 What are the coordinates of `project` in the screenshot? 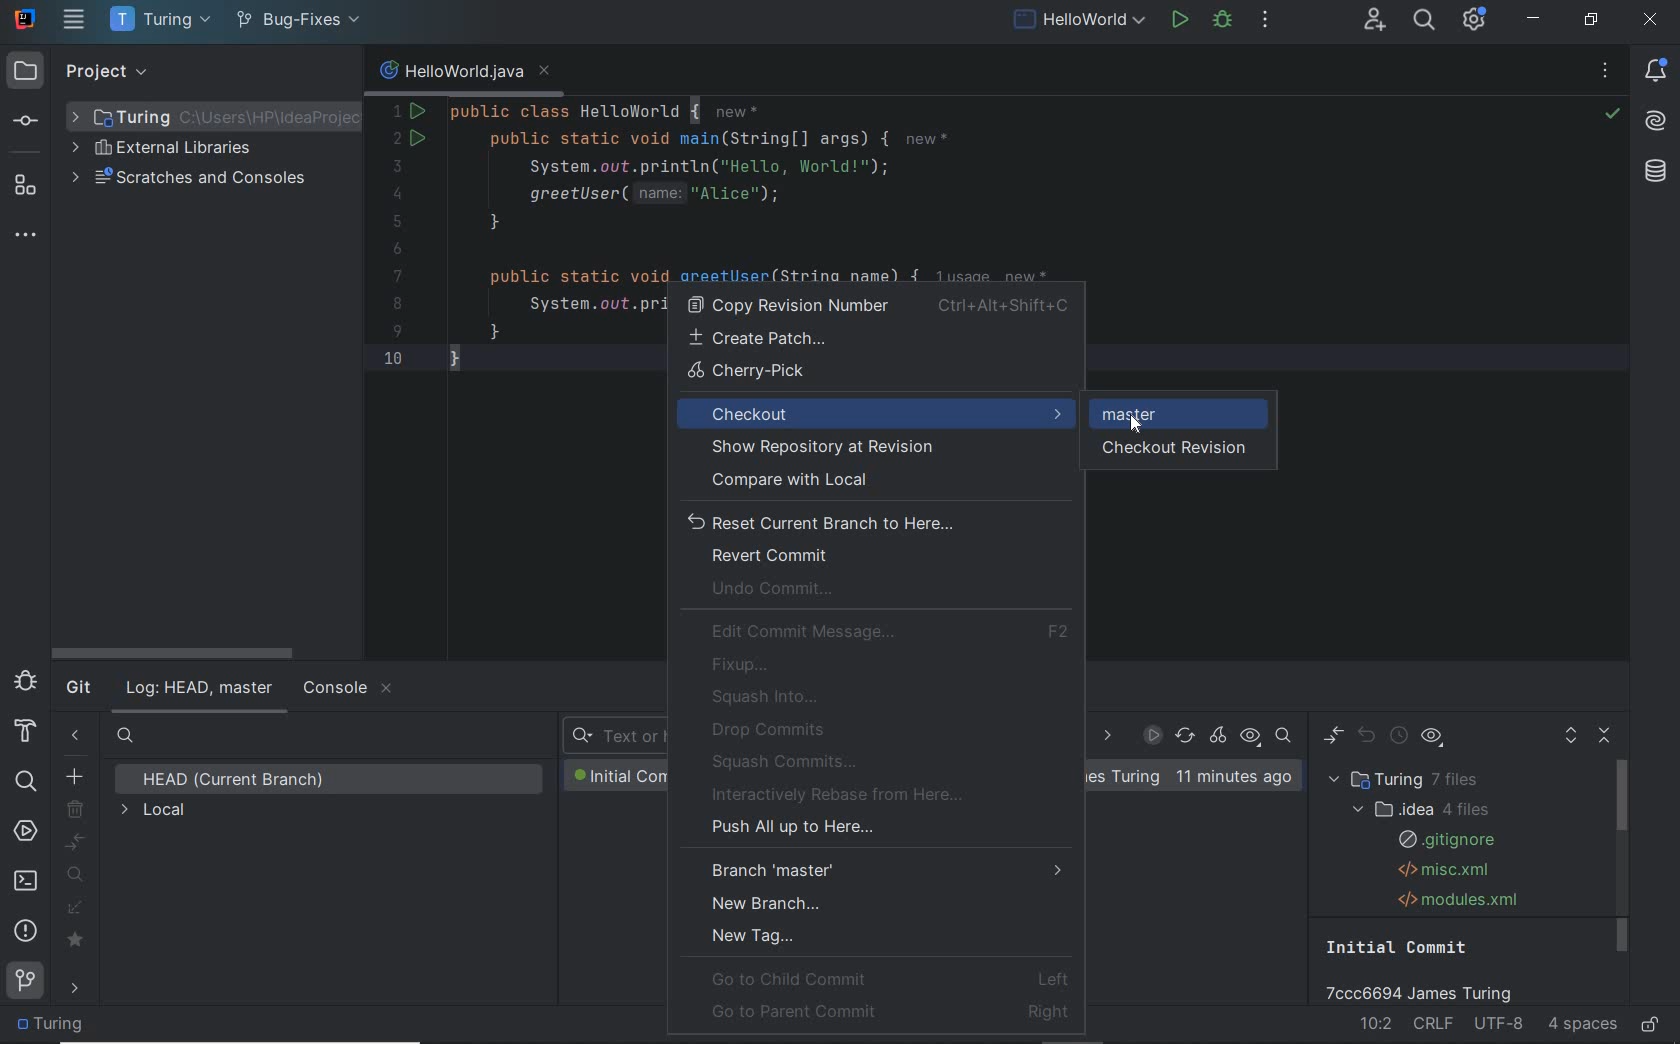 It's located at (78, 73).